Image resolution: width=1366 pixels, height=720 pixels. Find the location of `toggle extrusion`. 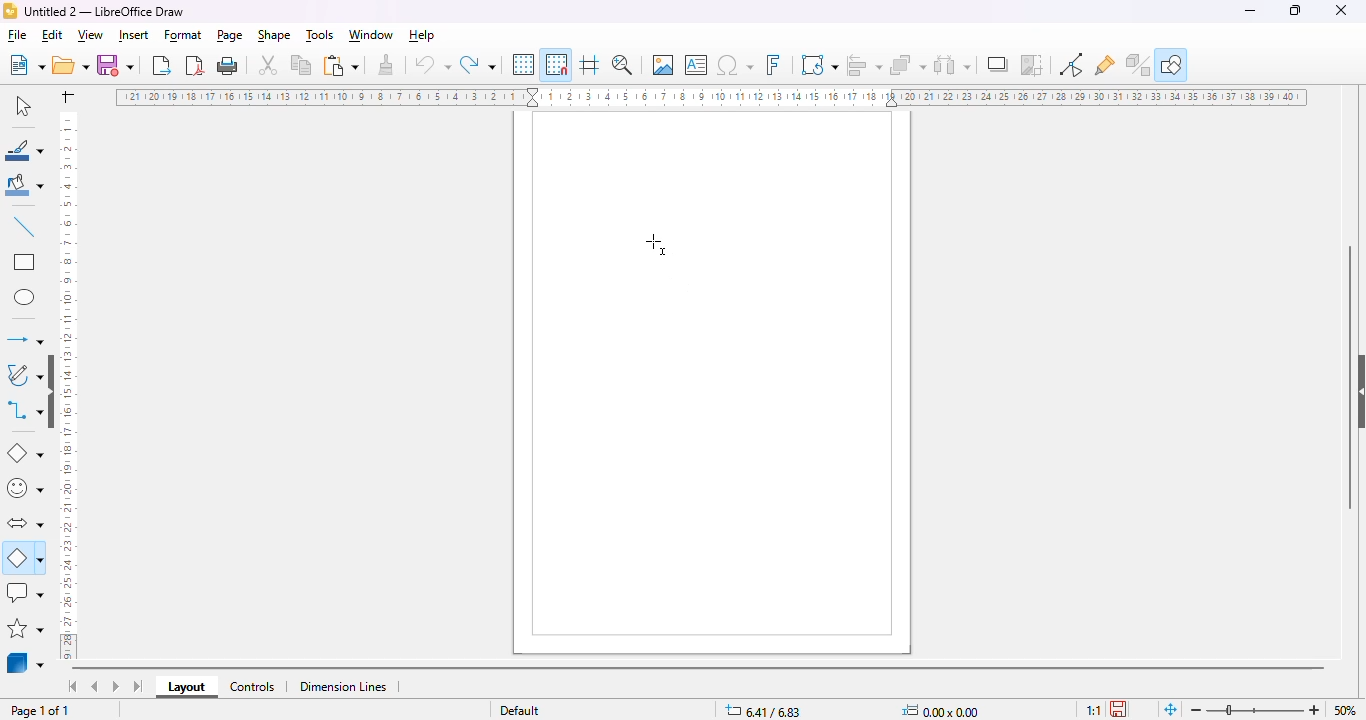

toggle extrusion is located at coordinates (1138, 64).